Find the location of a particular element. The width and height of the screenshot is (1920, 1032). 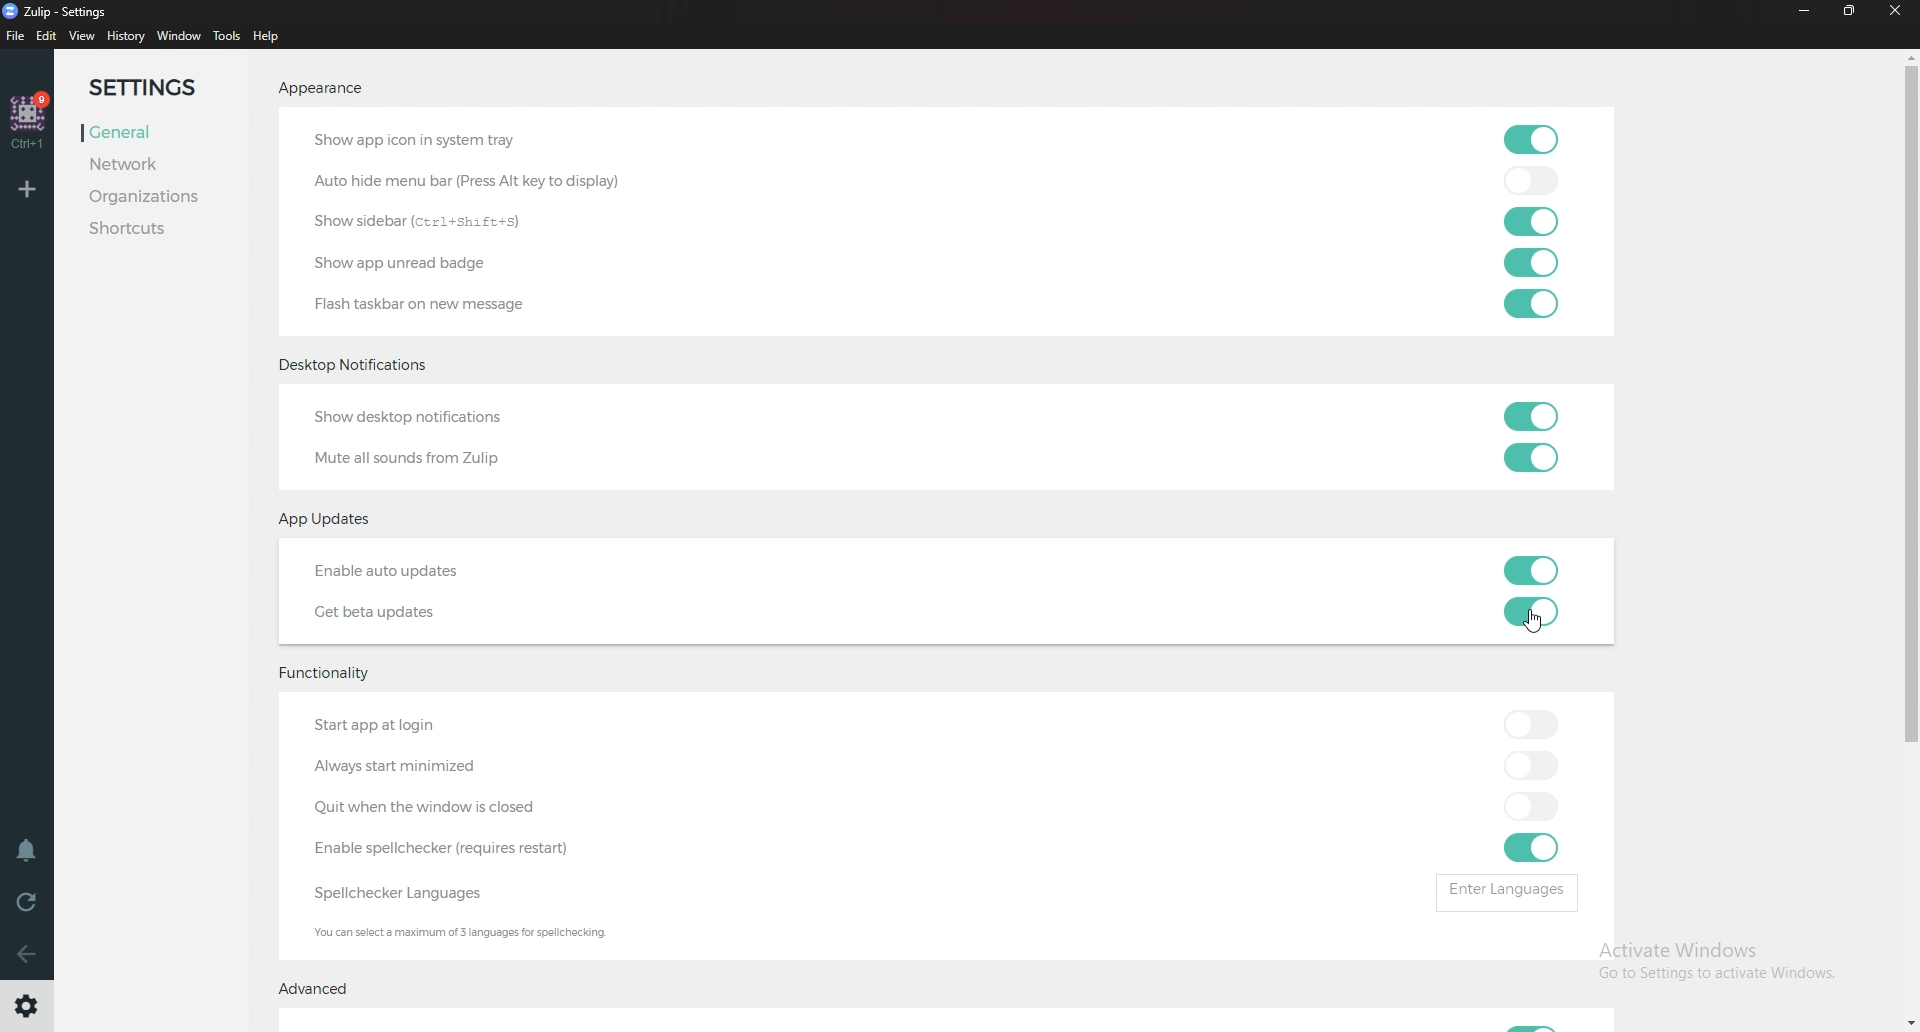

Functionality is located at coordinates (344, 672).